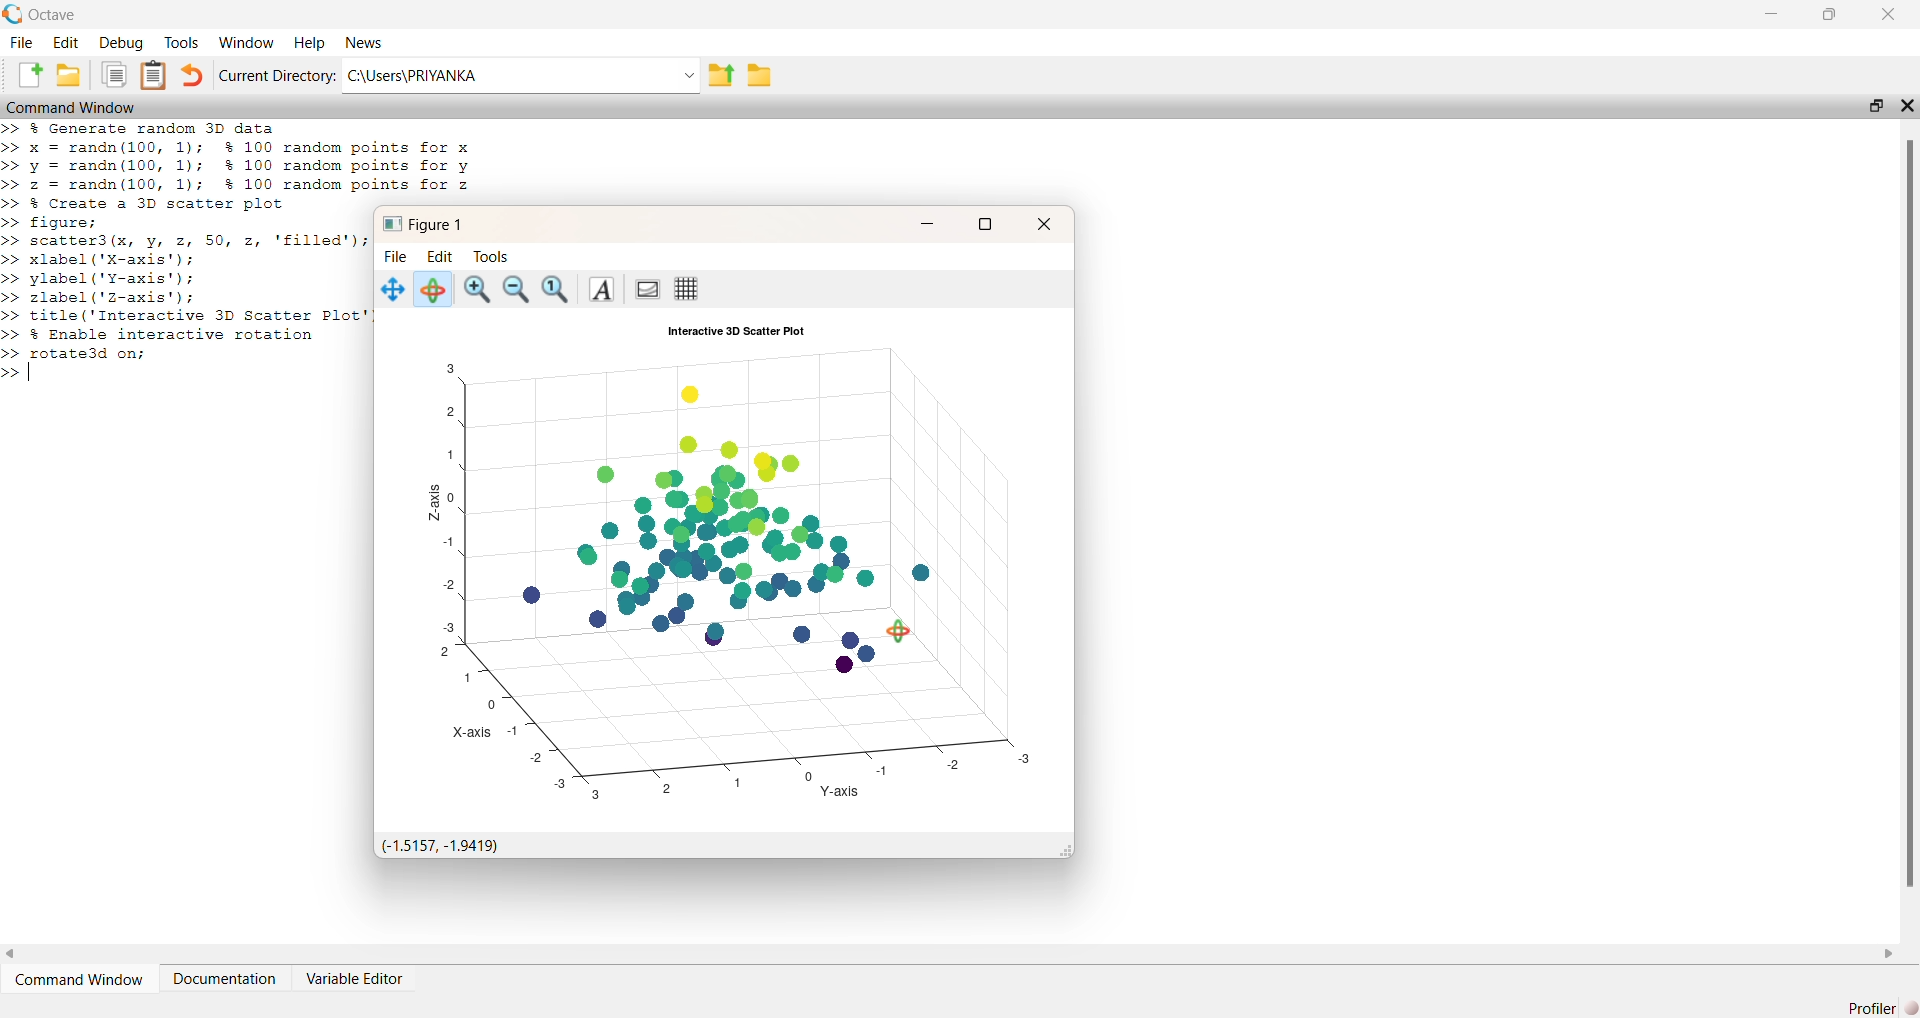  What do you see at coordinates (52, 15) in the screenshot?
I see `Octave` at bounding box center [52, 15].